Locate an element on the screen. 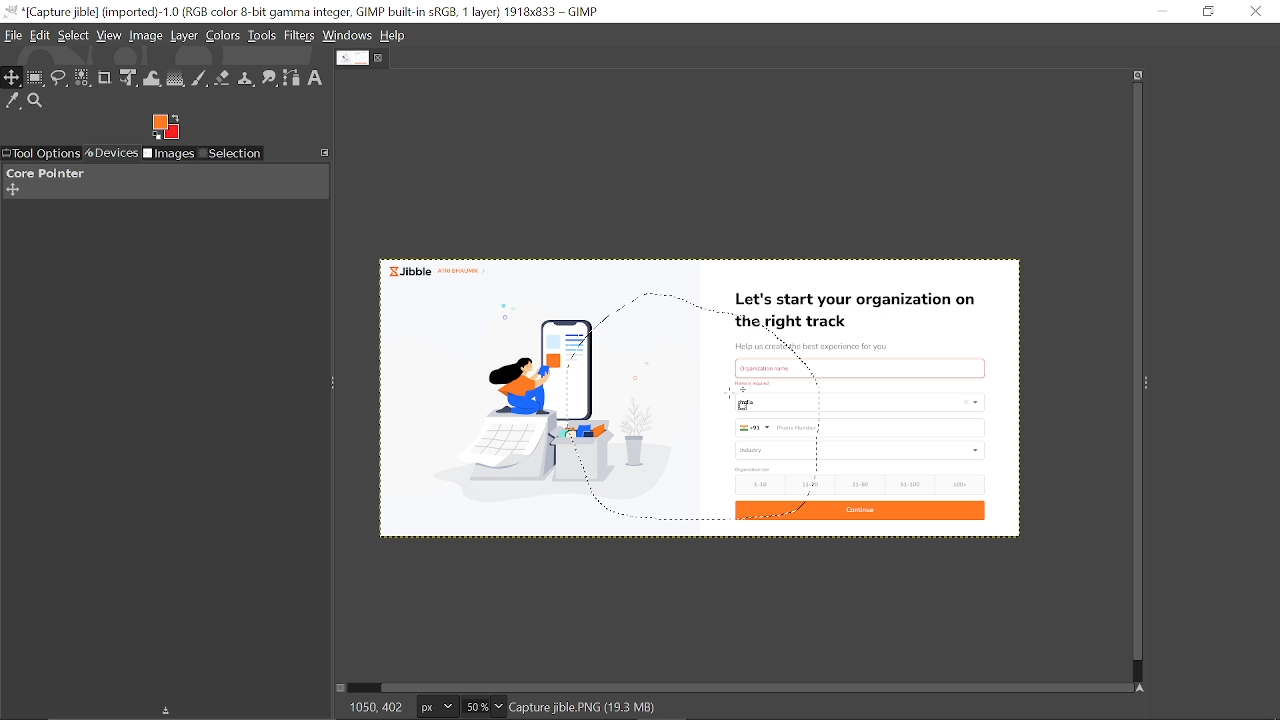 This screenshot has height=720, width=1280. Add is located at coordinates (12, 190).